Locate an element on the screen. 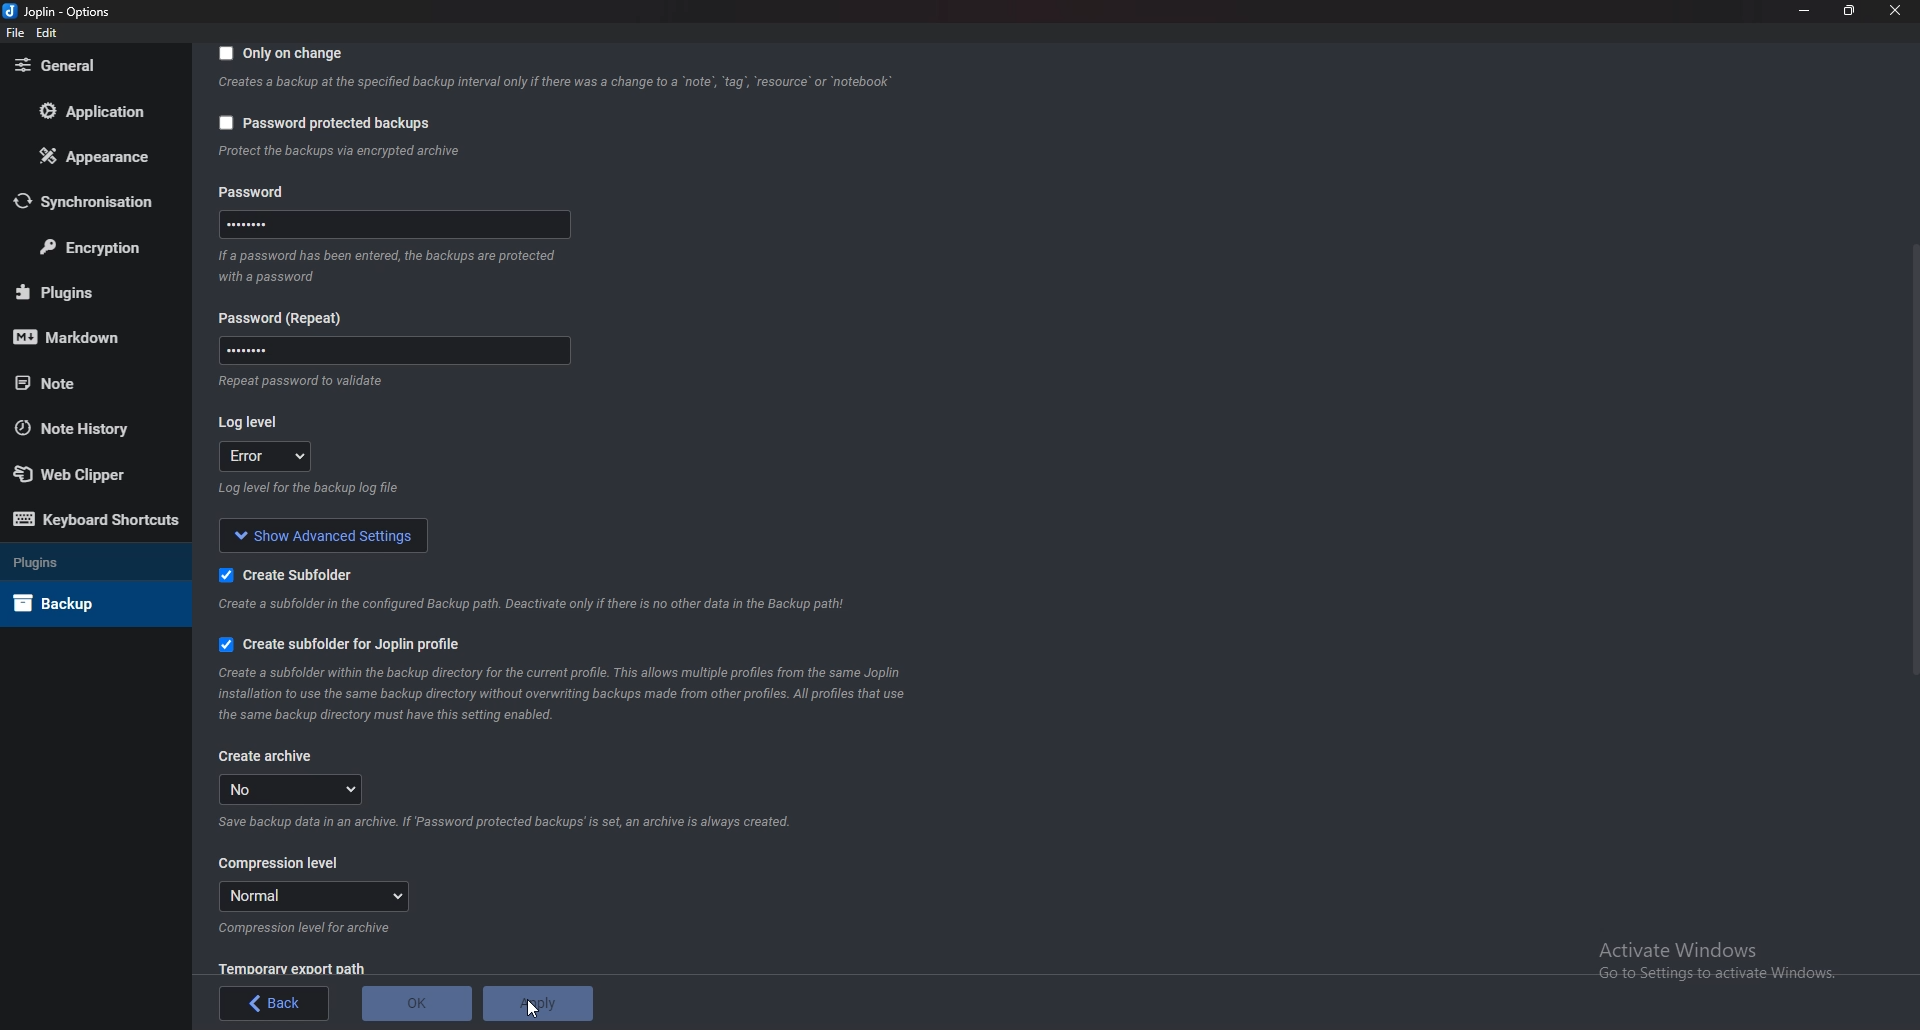 This screenshot has width=1920, height=1030. minimize is located at coordinates (1805, 10).